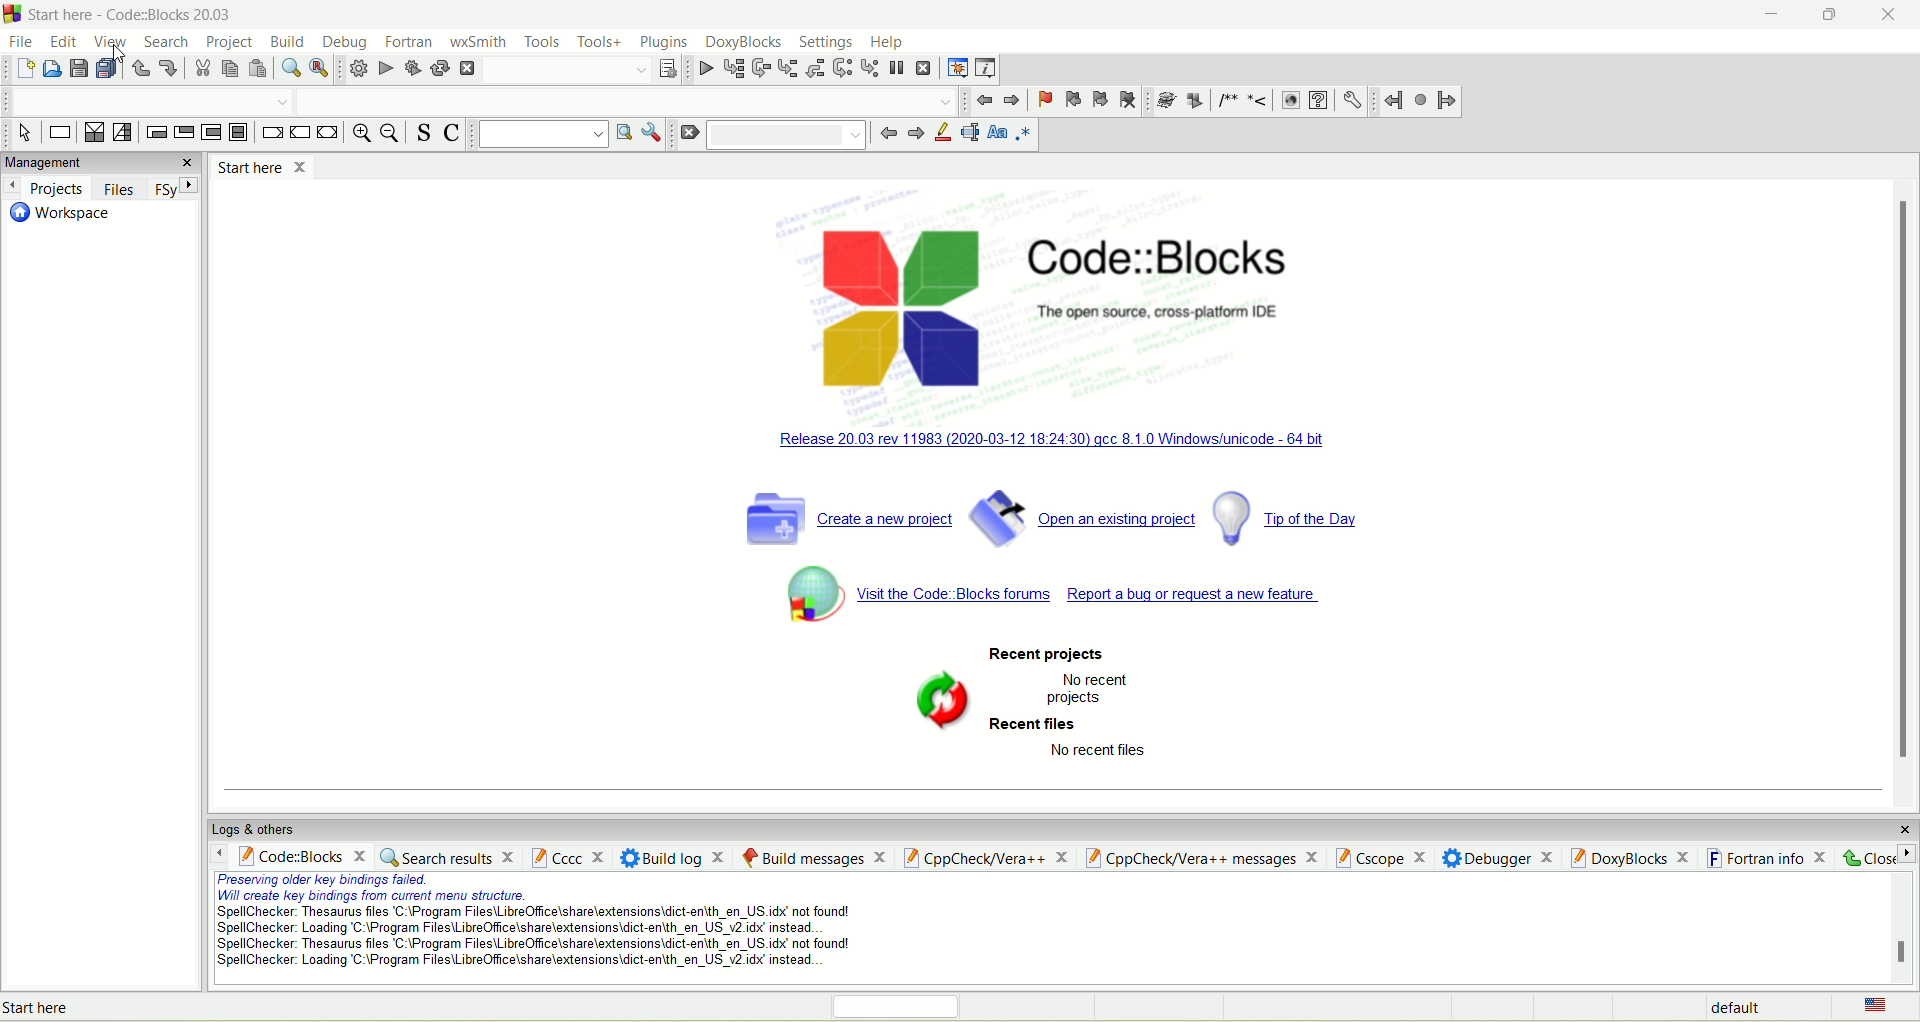  Describe the element at coordinates (50, 68) in the screenshot. I see `open` at that location.